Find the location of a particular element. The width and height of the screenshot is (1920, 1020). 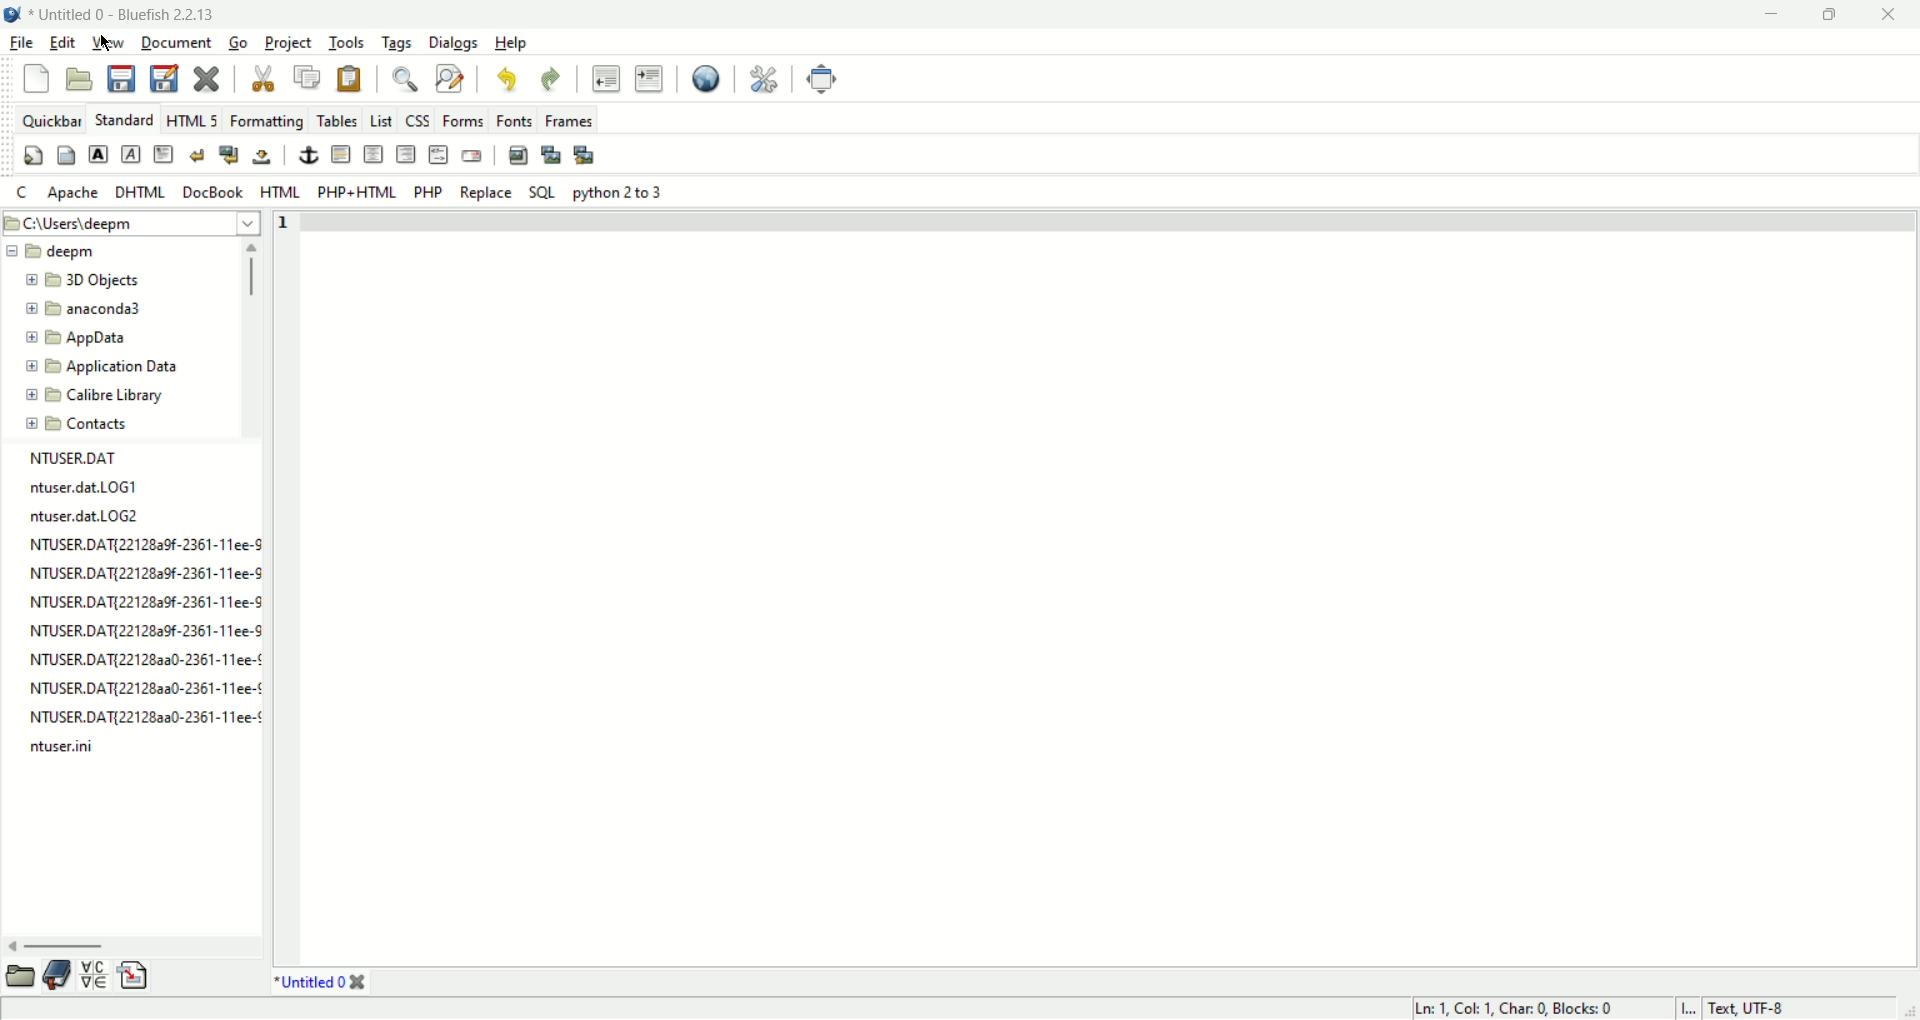

text, UTF-8 is located at coordinates (1760, 1009).